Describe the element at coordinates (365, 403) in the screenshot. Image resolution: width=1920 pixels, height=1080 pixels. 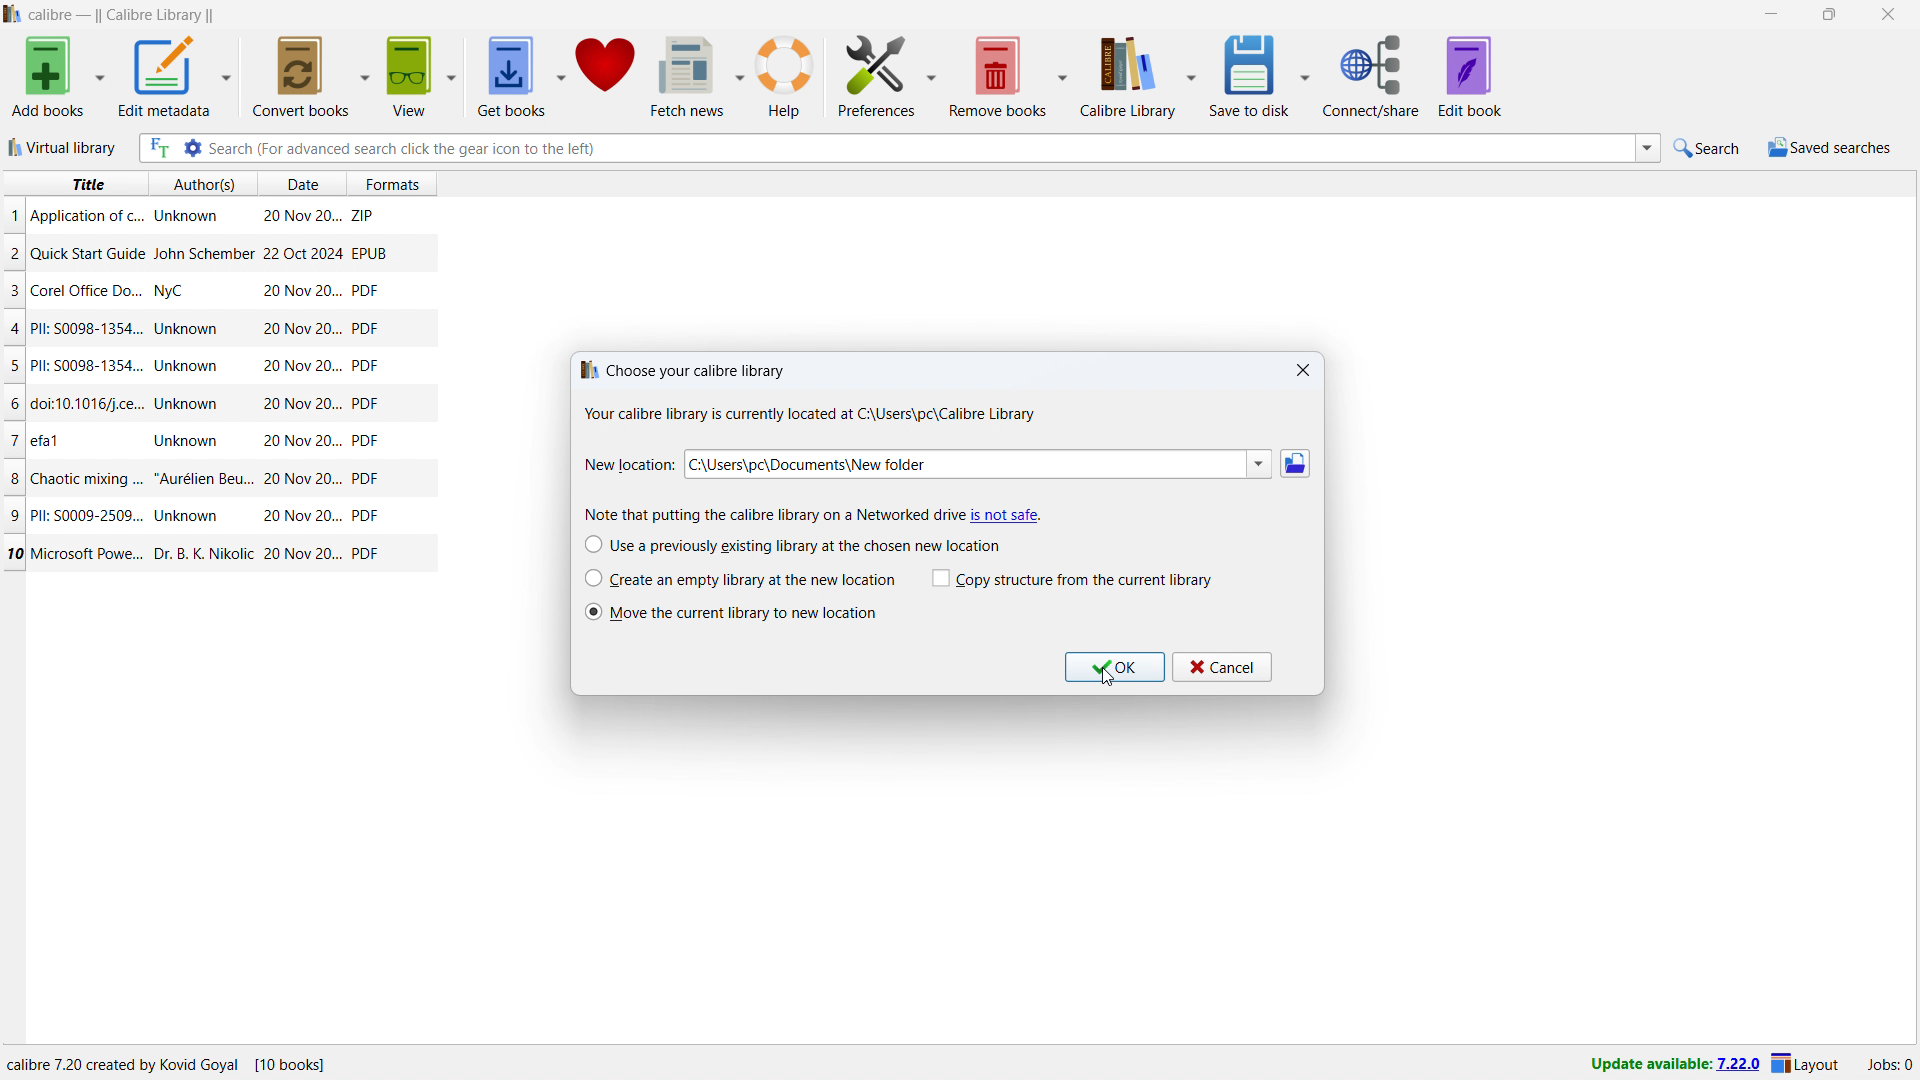
I see `PDF` at that location.